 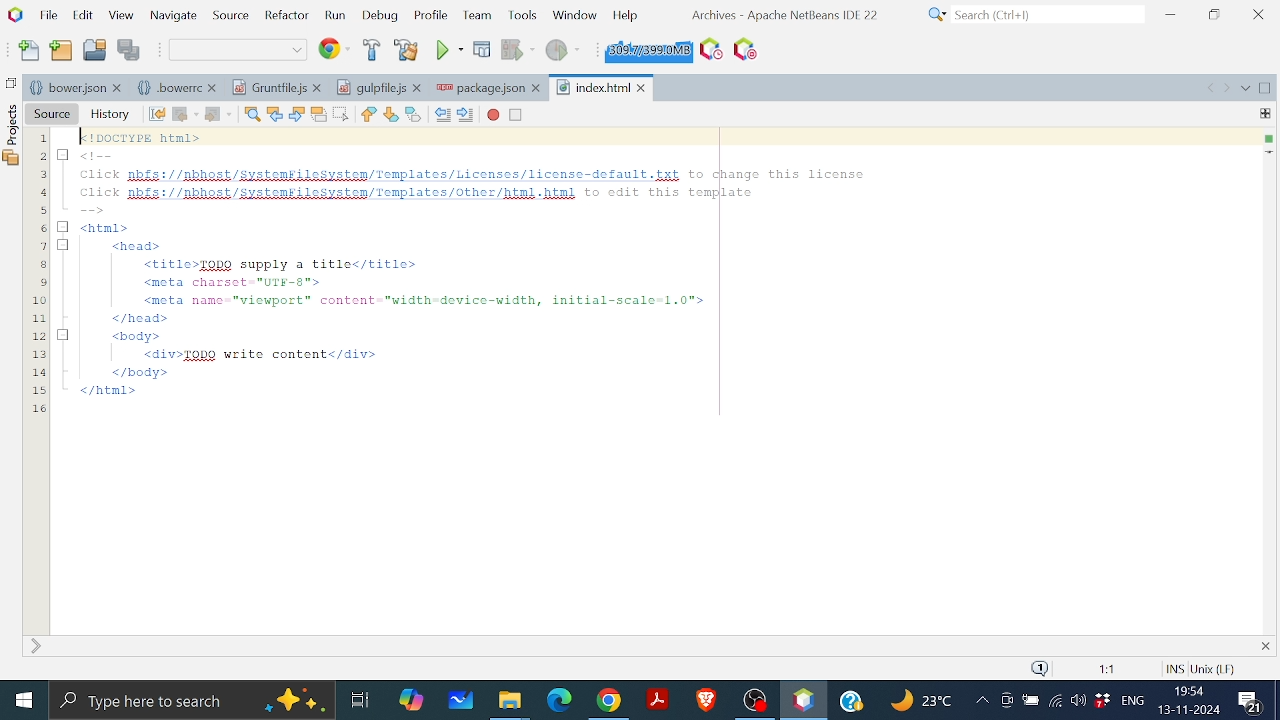 I want to click on package.json, so click(x=480, y=89).